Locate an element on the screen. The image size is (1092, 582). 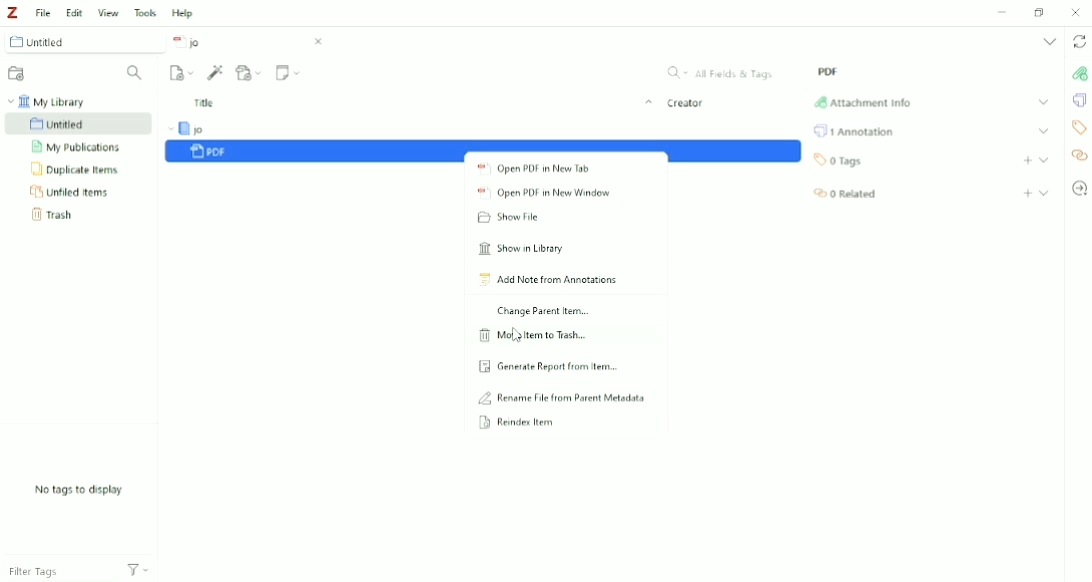
List all tabs is located at coordinates (1048, 42).